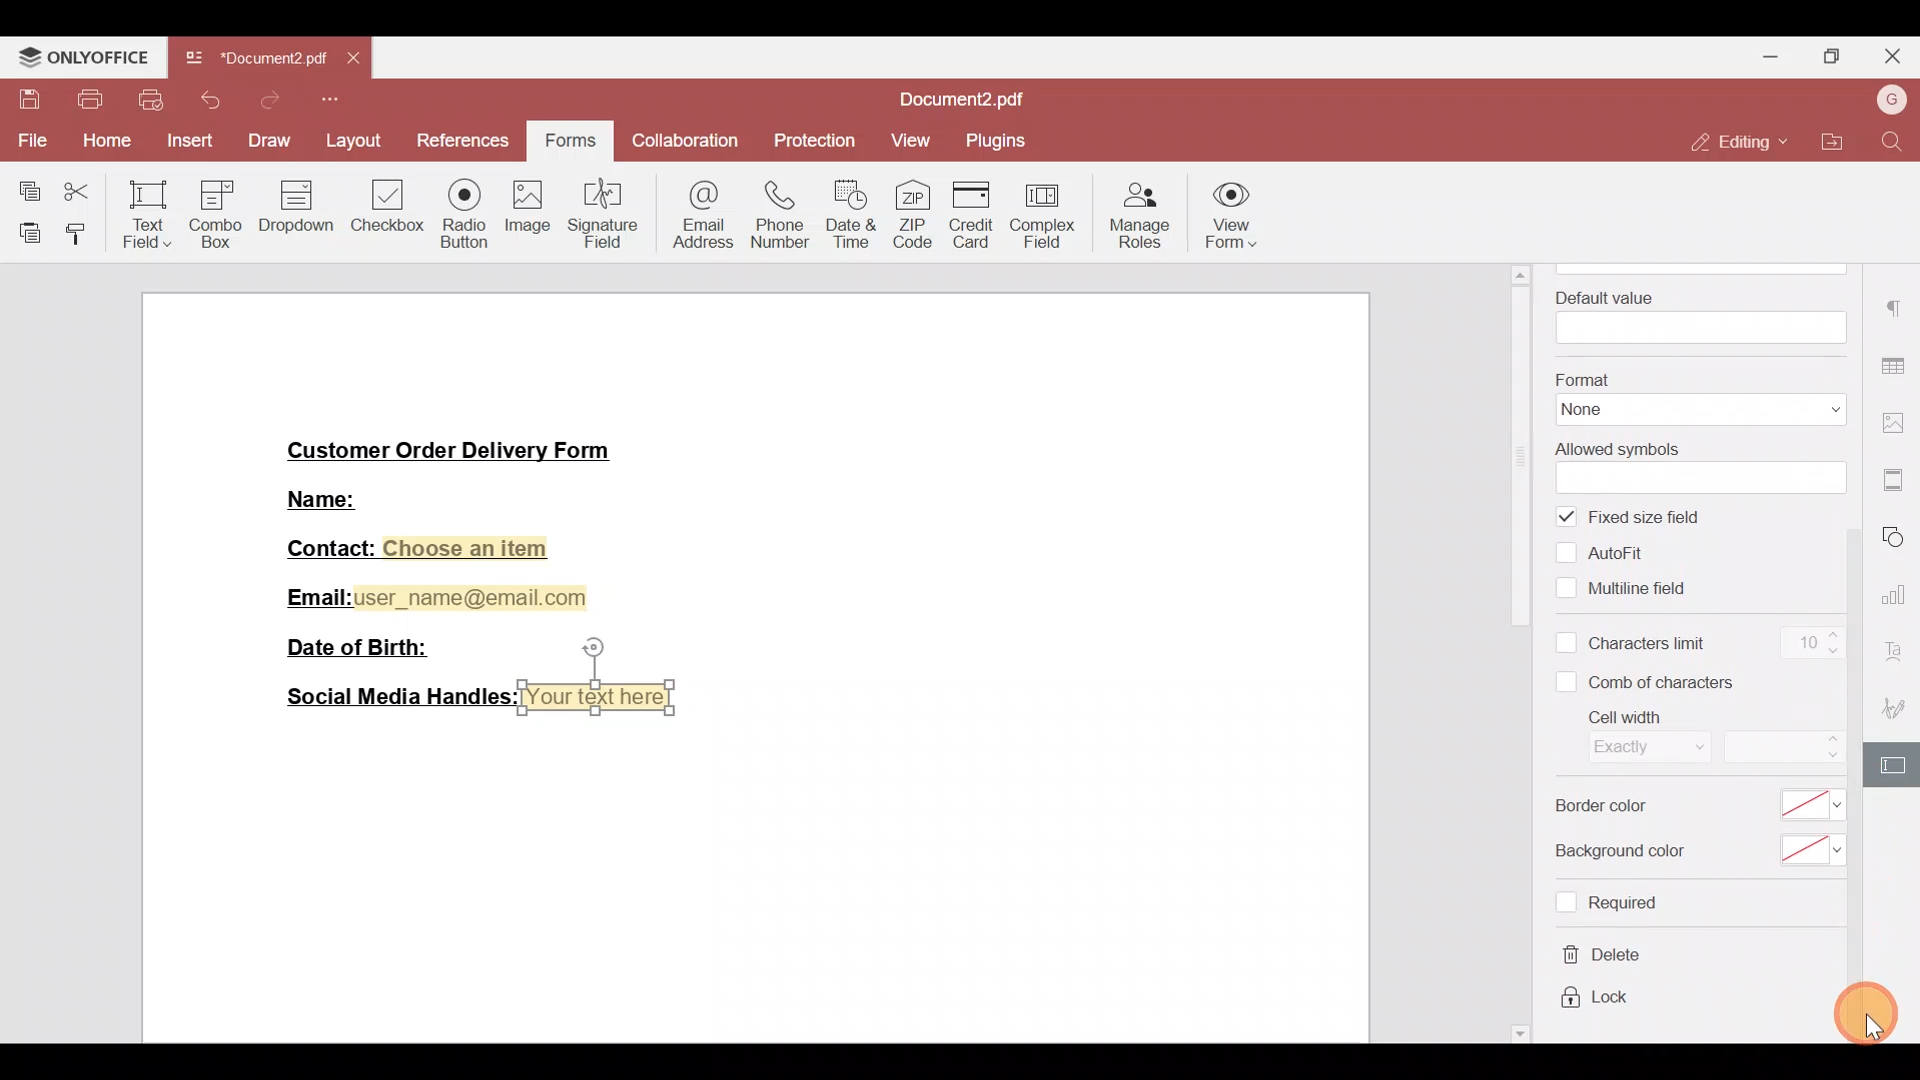  Describe the element at coordinates (573, 136) in the screenshot. I see `Forms` at that location.